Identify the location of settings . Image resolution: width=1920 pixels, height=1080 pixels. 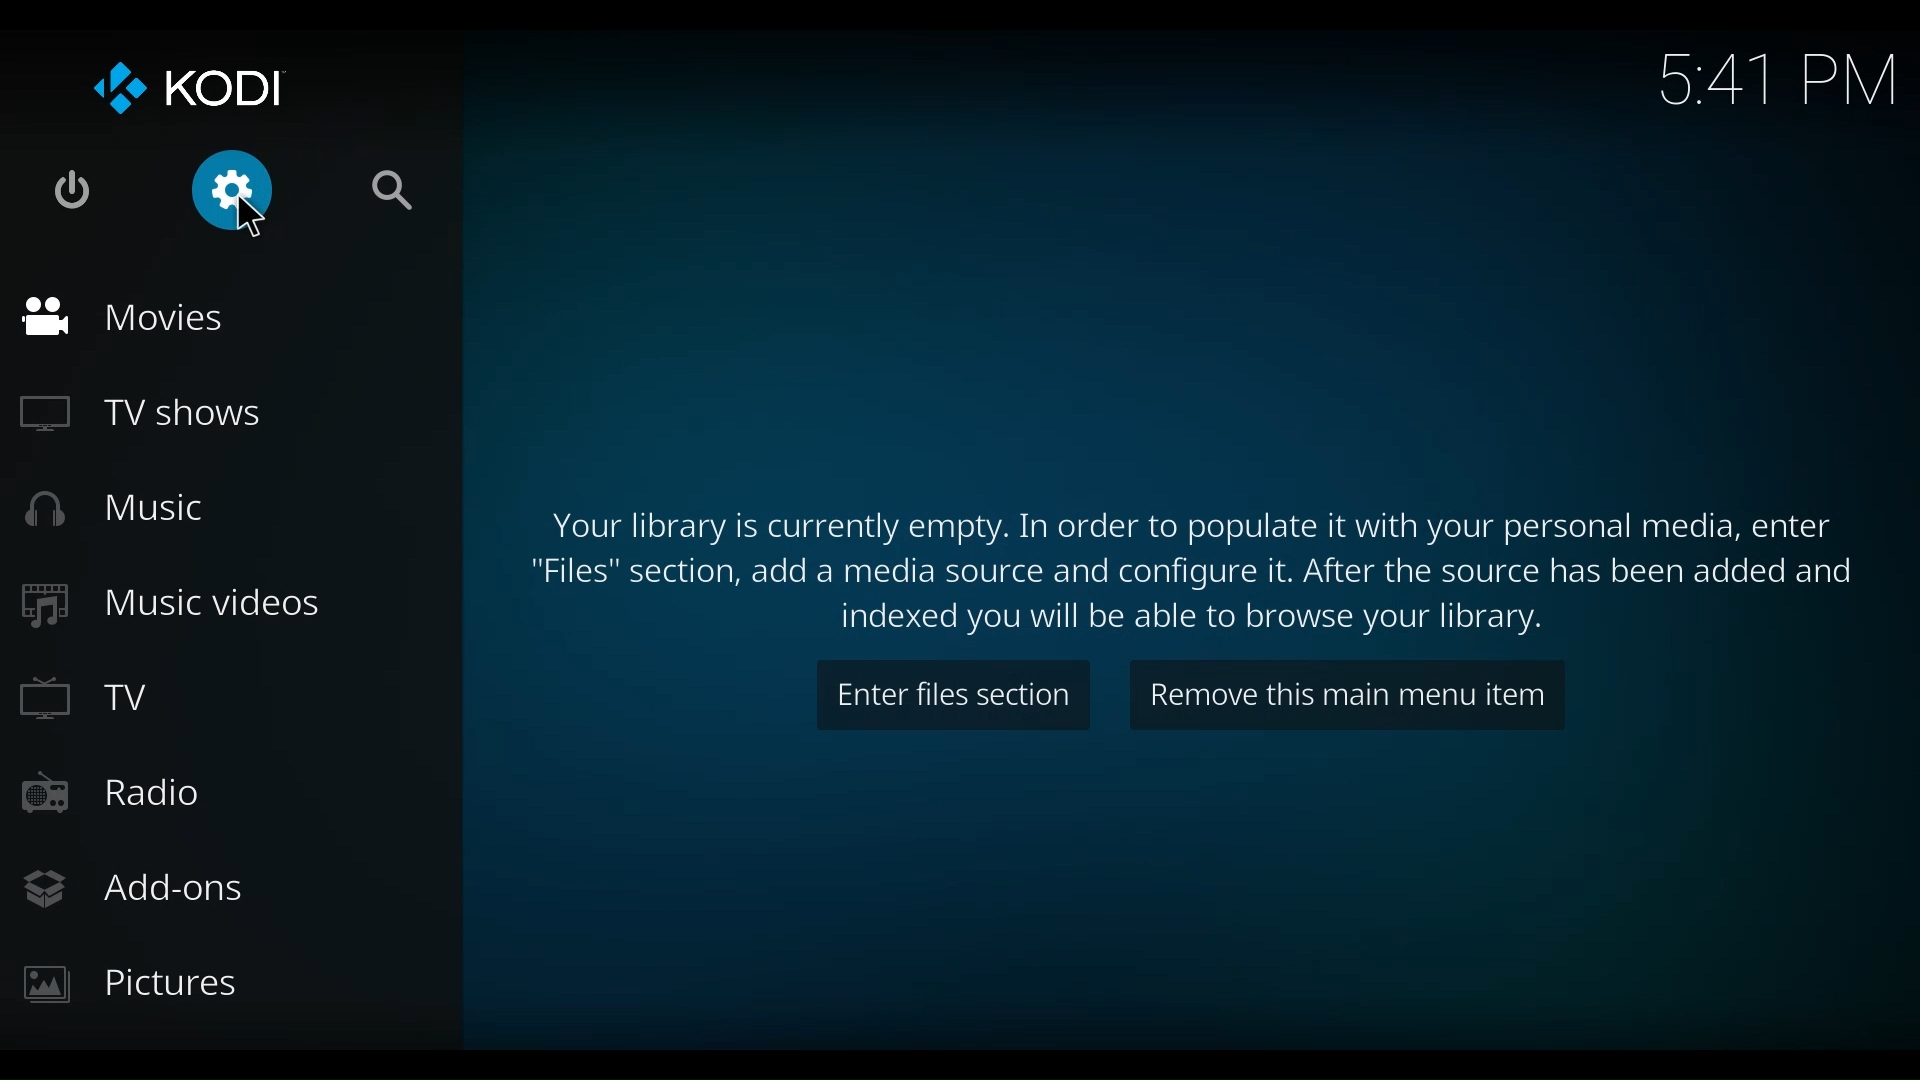
(239, 190).